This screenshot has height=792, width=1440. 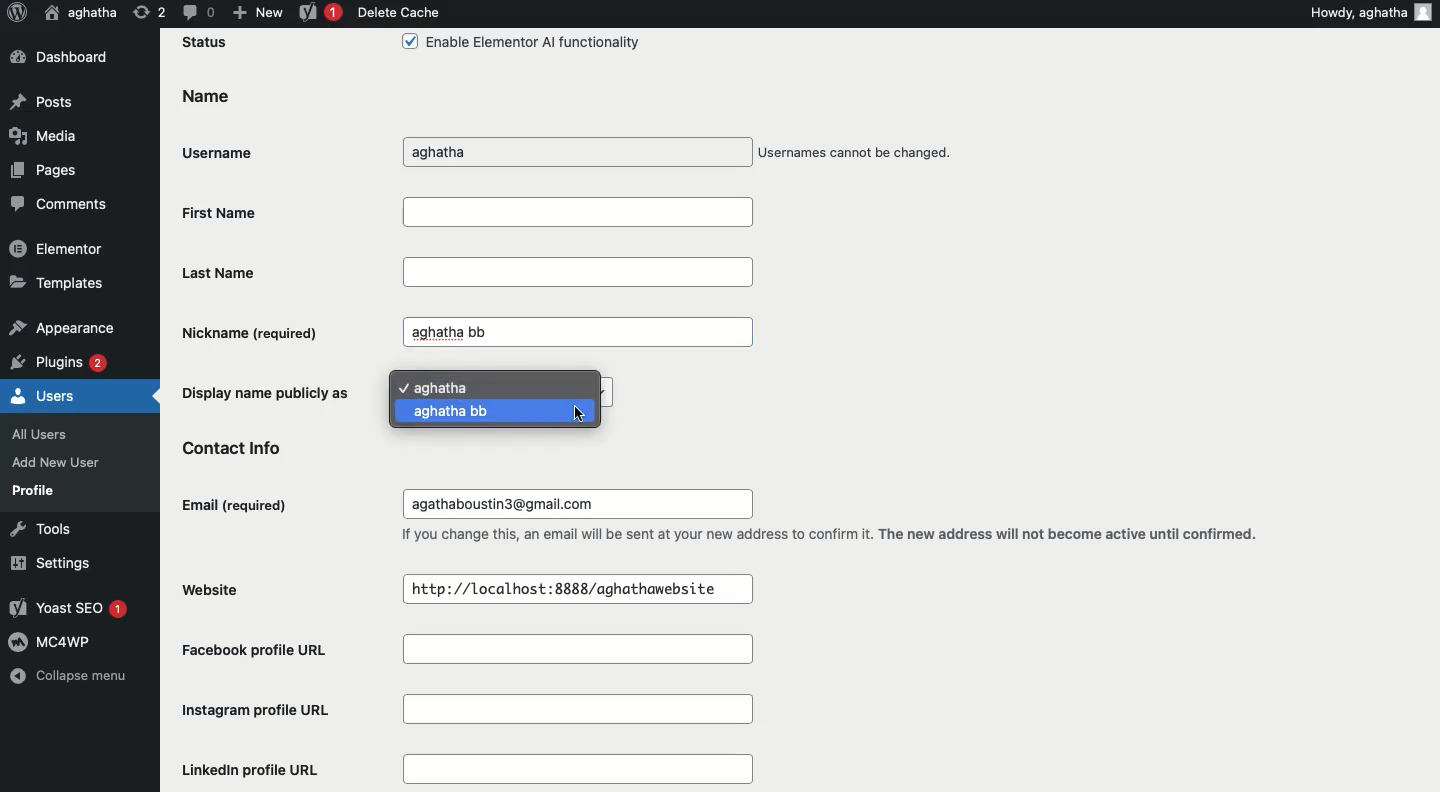 I want to click on Plugins, so click(x=61, y=360).